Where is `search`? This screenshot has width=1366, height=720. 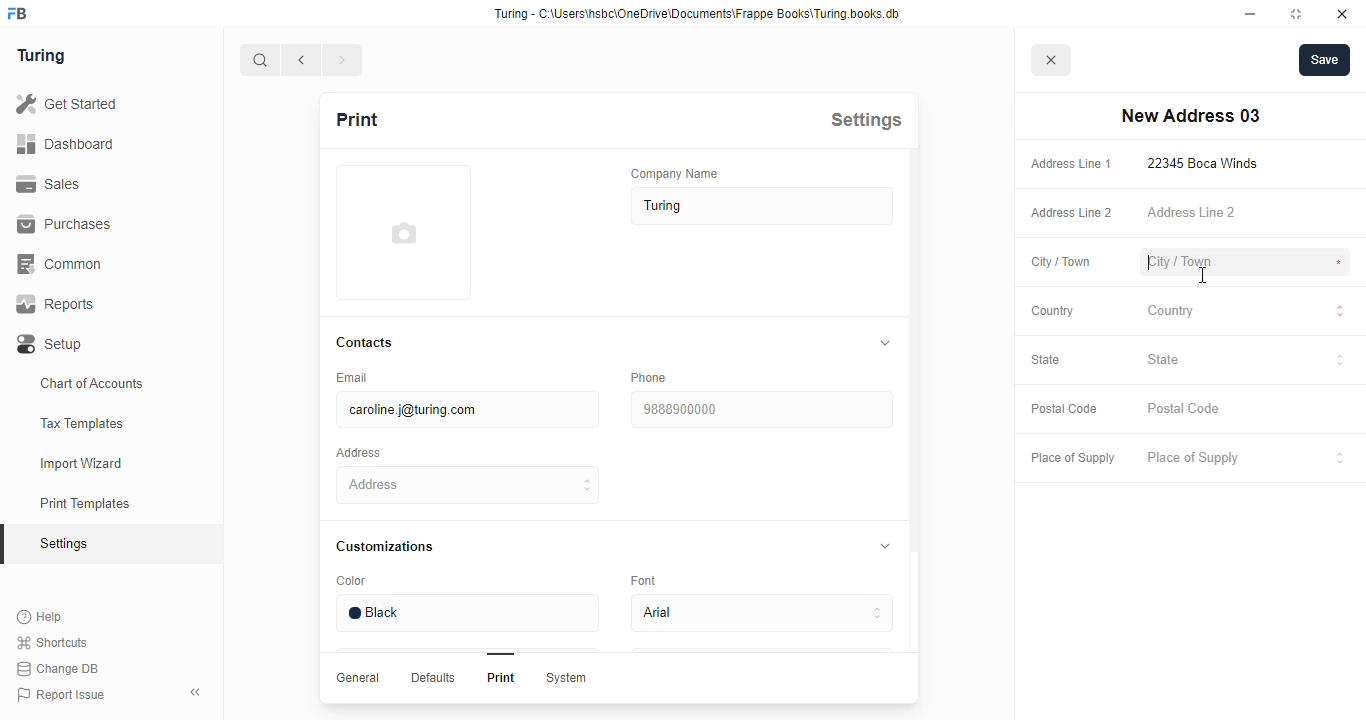 search is located at coordinates (260, 60).